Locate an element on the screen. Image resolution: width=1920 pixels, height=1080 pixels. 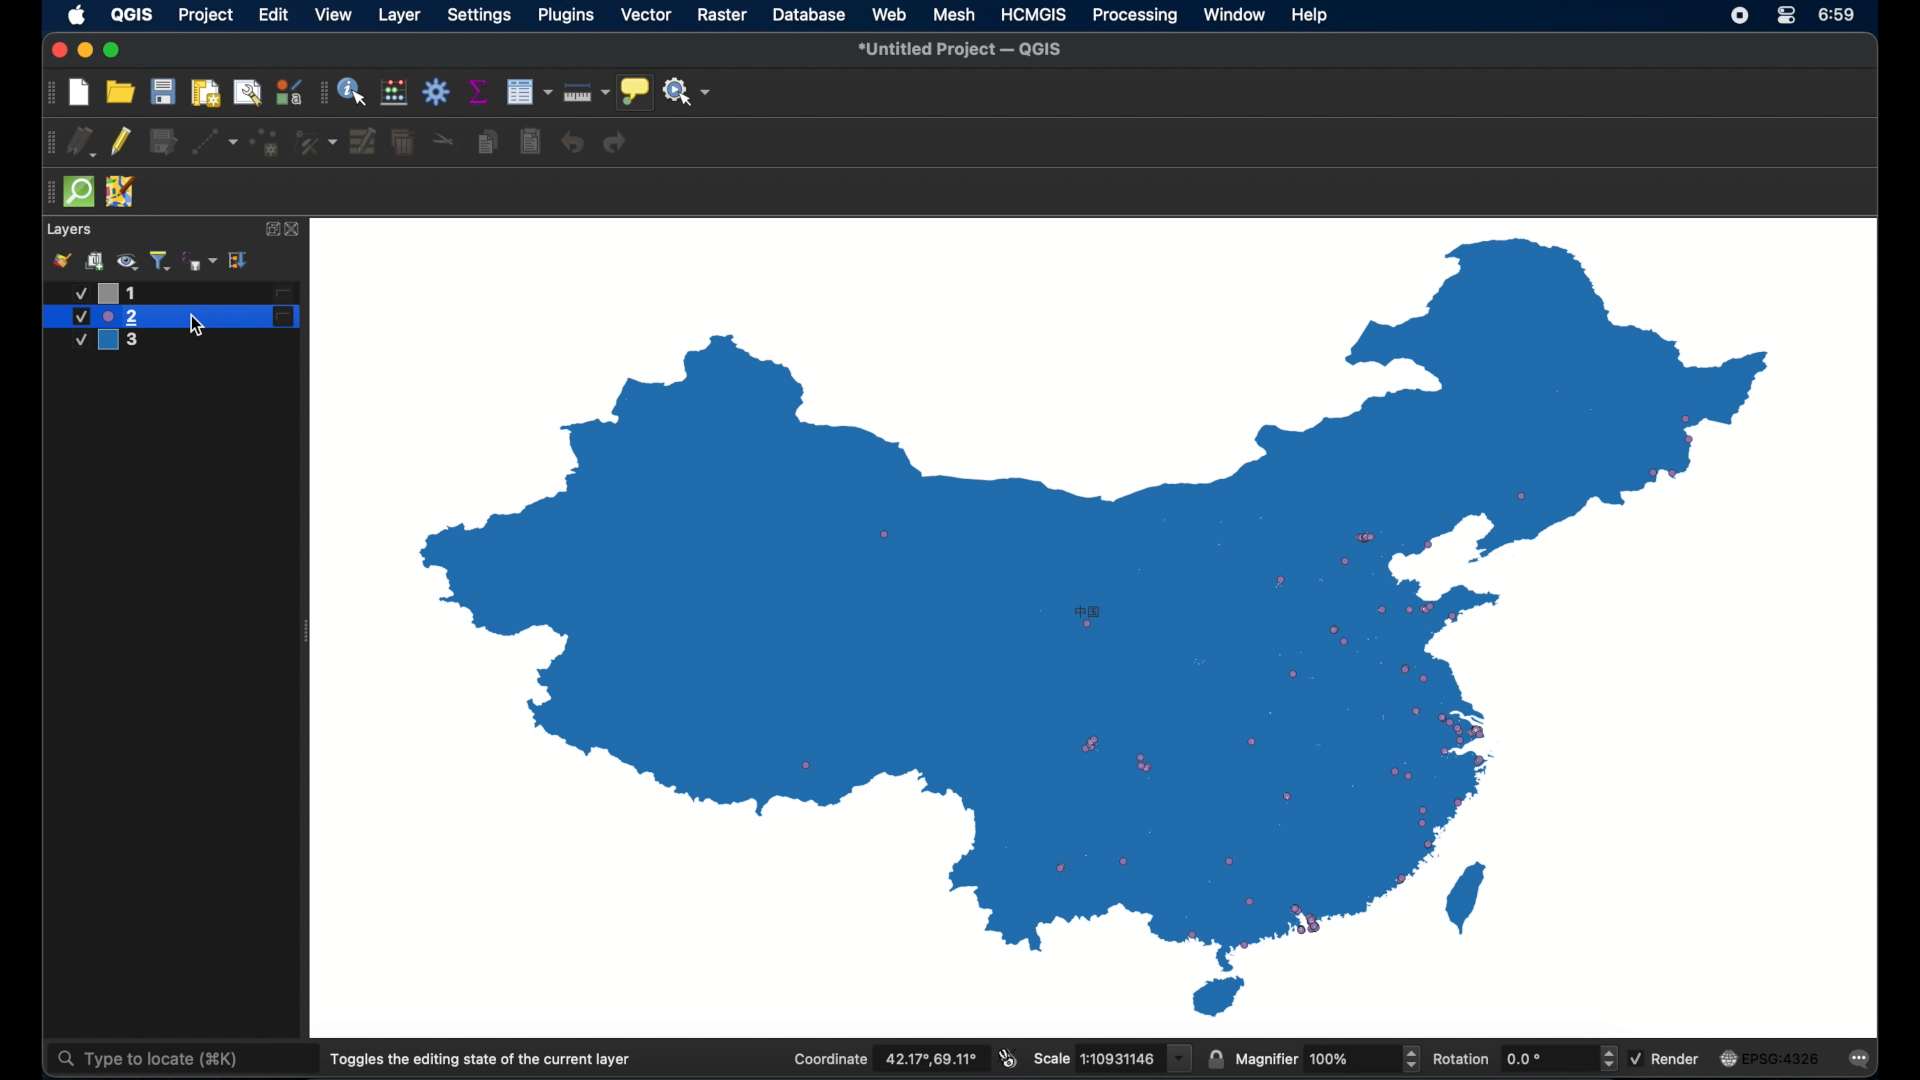
drag handle is located at coordinates (47, 142).